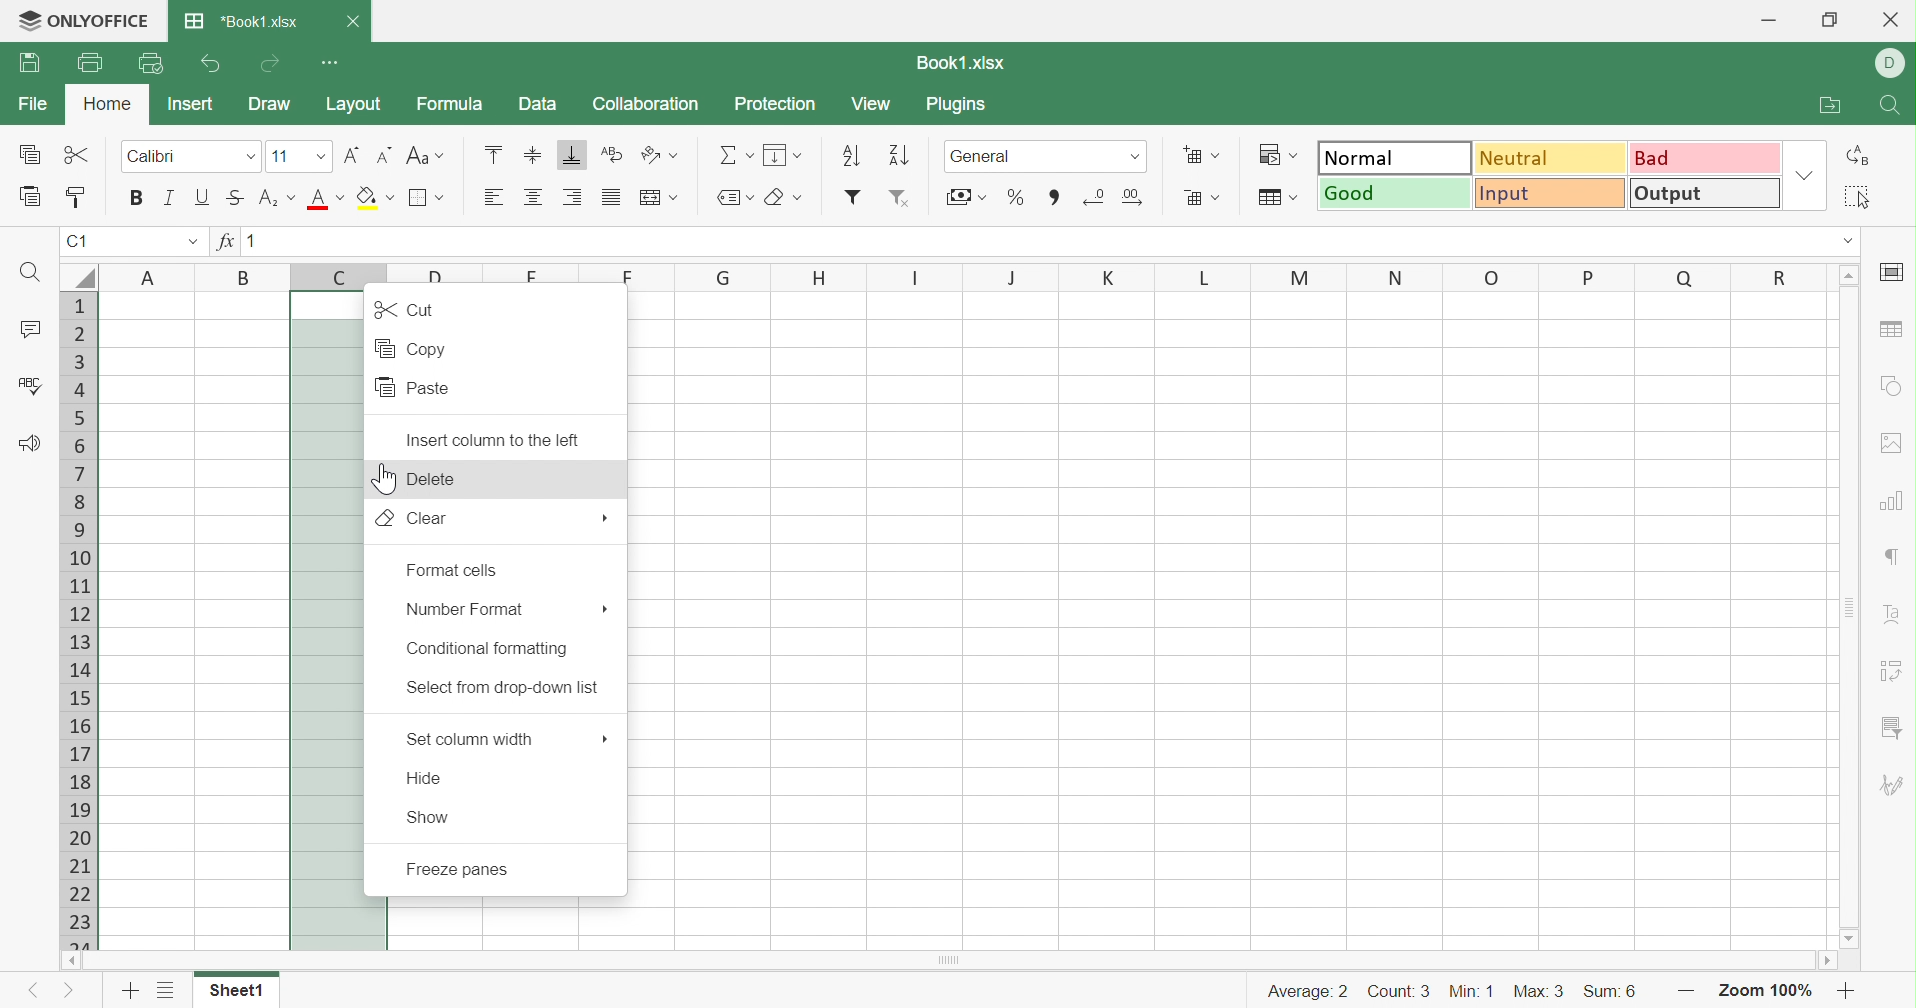  Describe the element at coordinates (574, 199) in the screenshot. I see `Align Right` at that location.